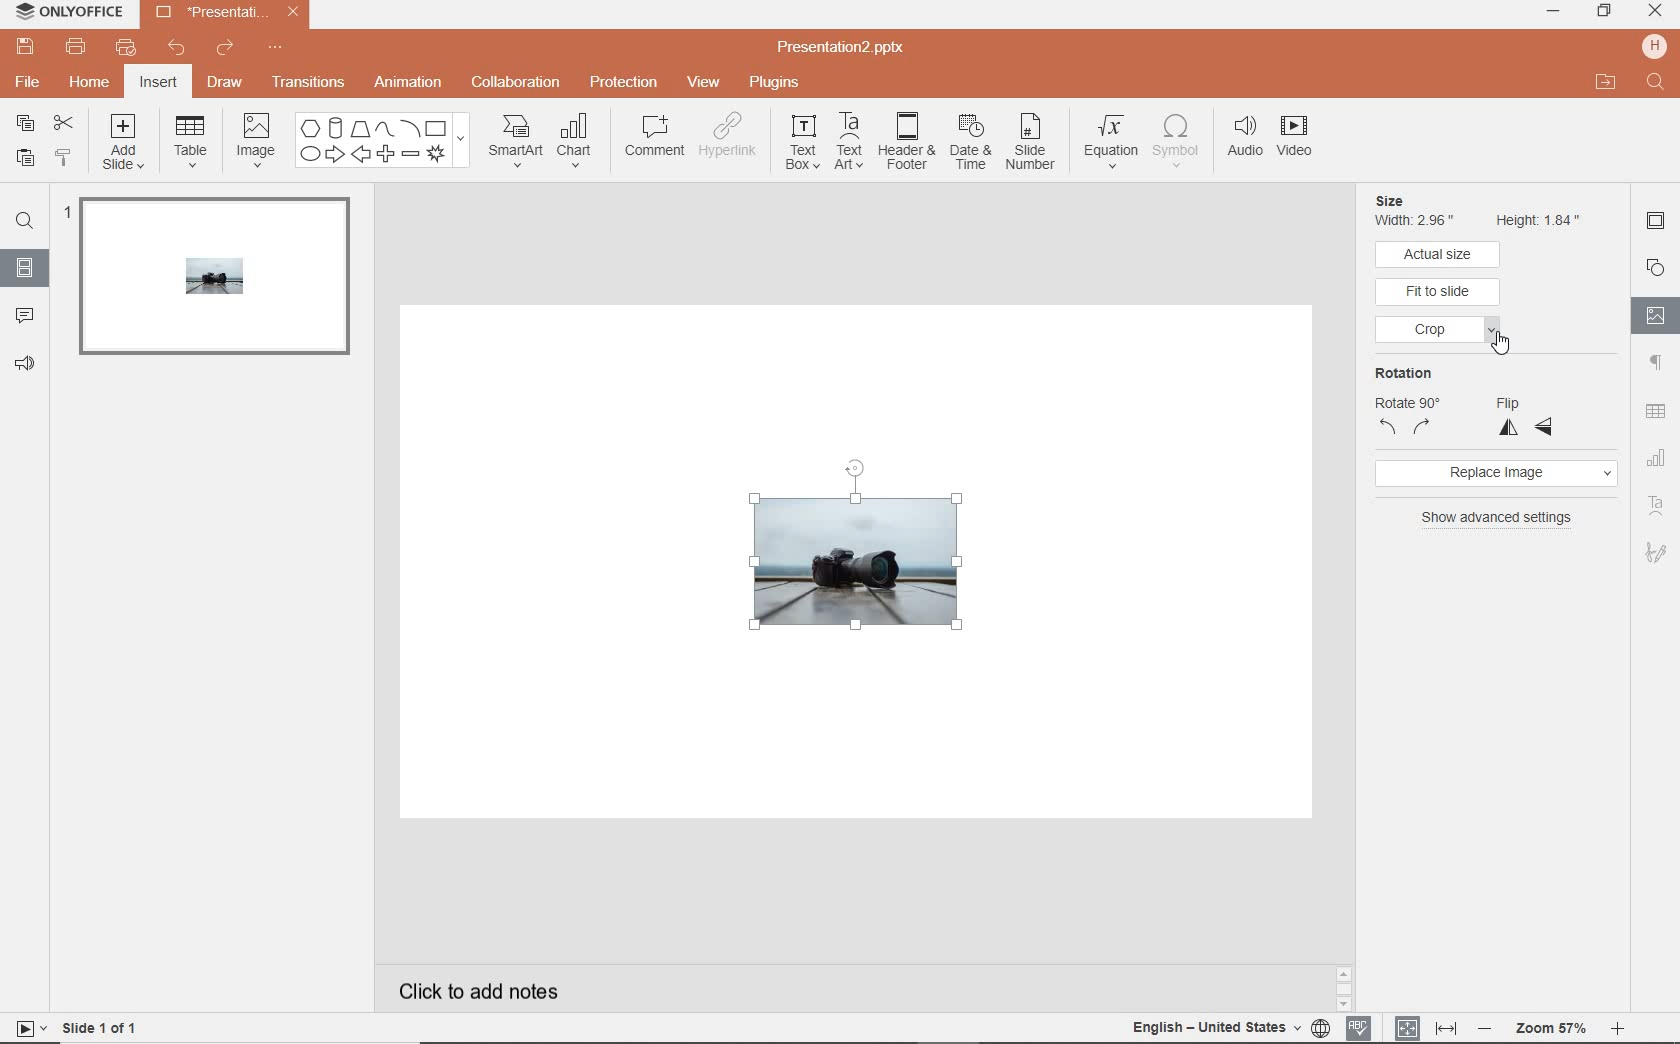 This screenshot has height=1044, width=1680. Describe the element at coordinates (847, 566) in the screenshot. I see `Inserted Image` at that location.